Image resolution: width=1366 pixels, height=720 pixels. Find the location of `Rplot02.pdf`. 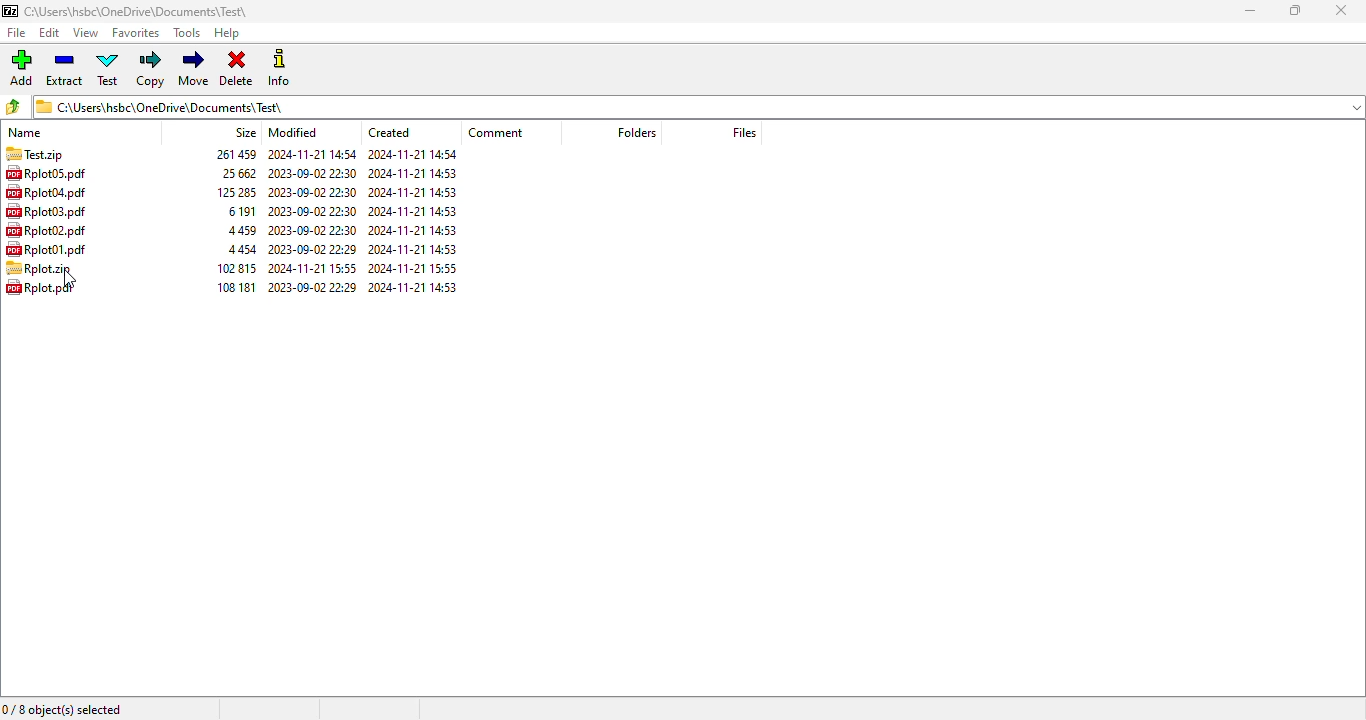

Rplot02.pdf is located at coordinates (47, 230).